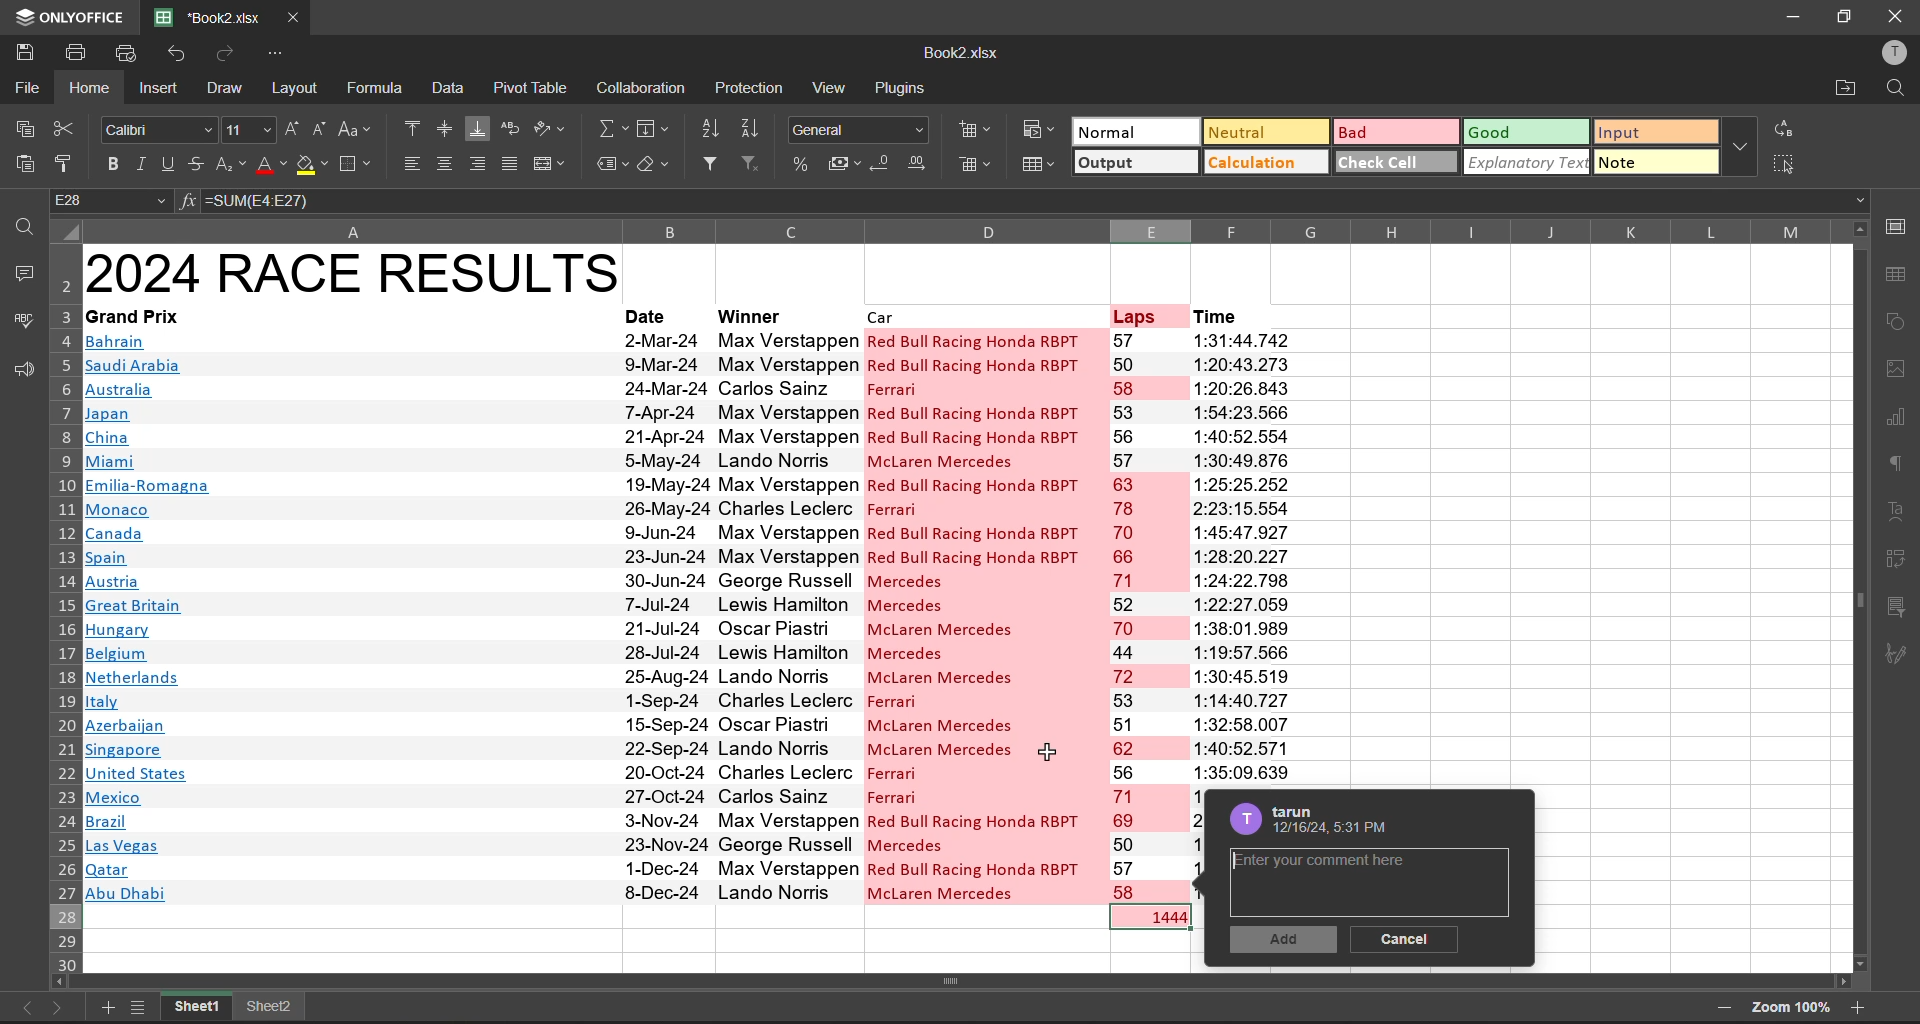  What do you see at coordinates (23, 275) in the screenshot?
I see `comments` at bounding box center [23, 275].